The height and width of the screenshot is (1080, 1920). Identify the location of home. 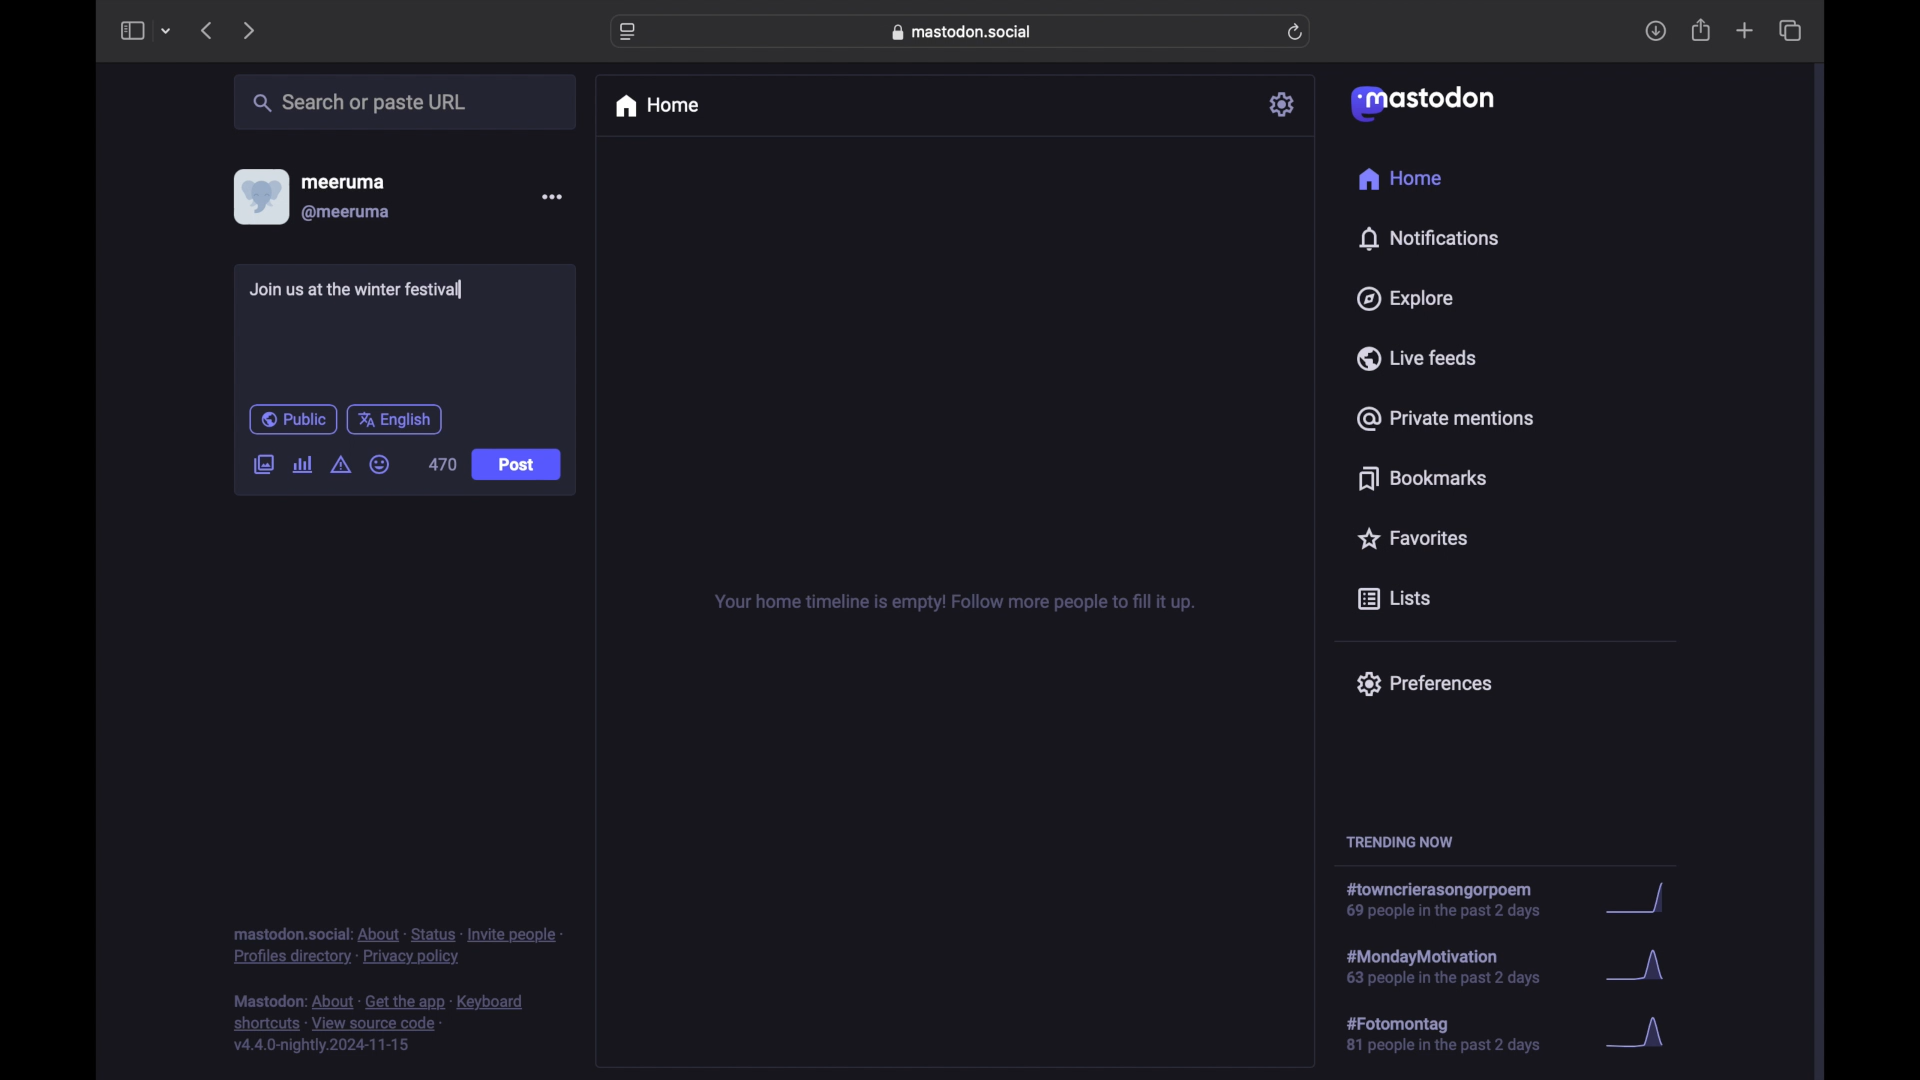
(1399, 179).